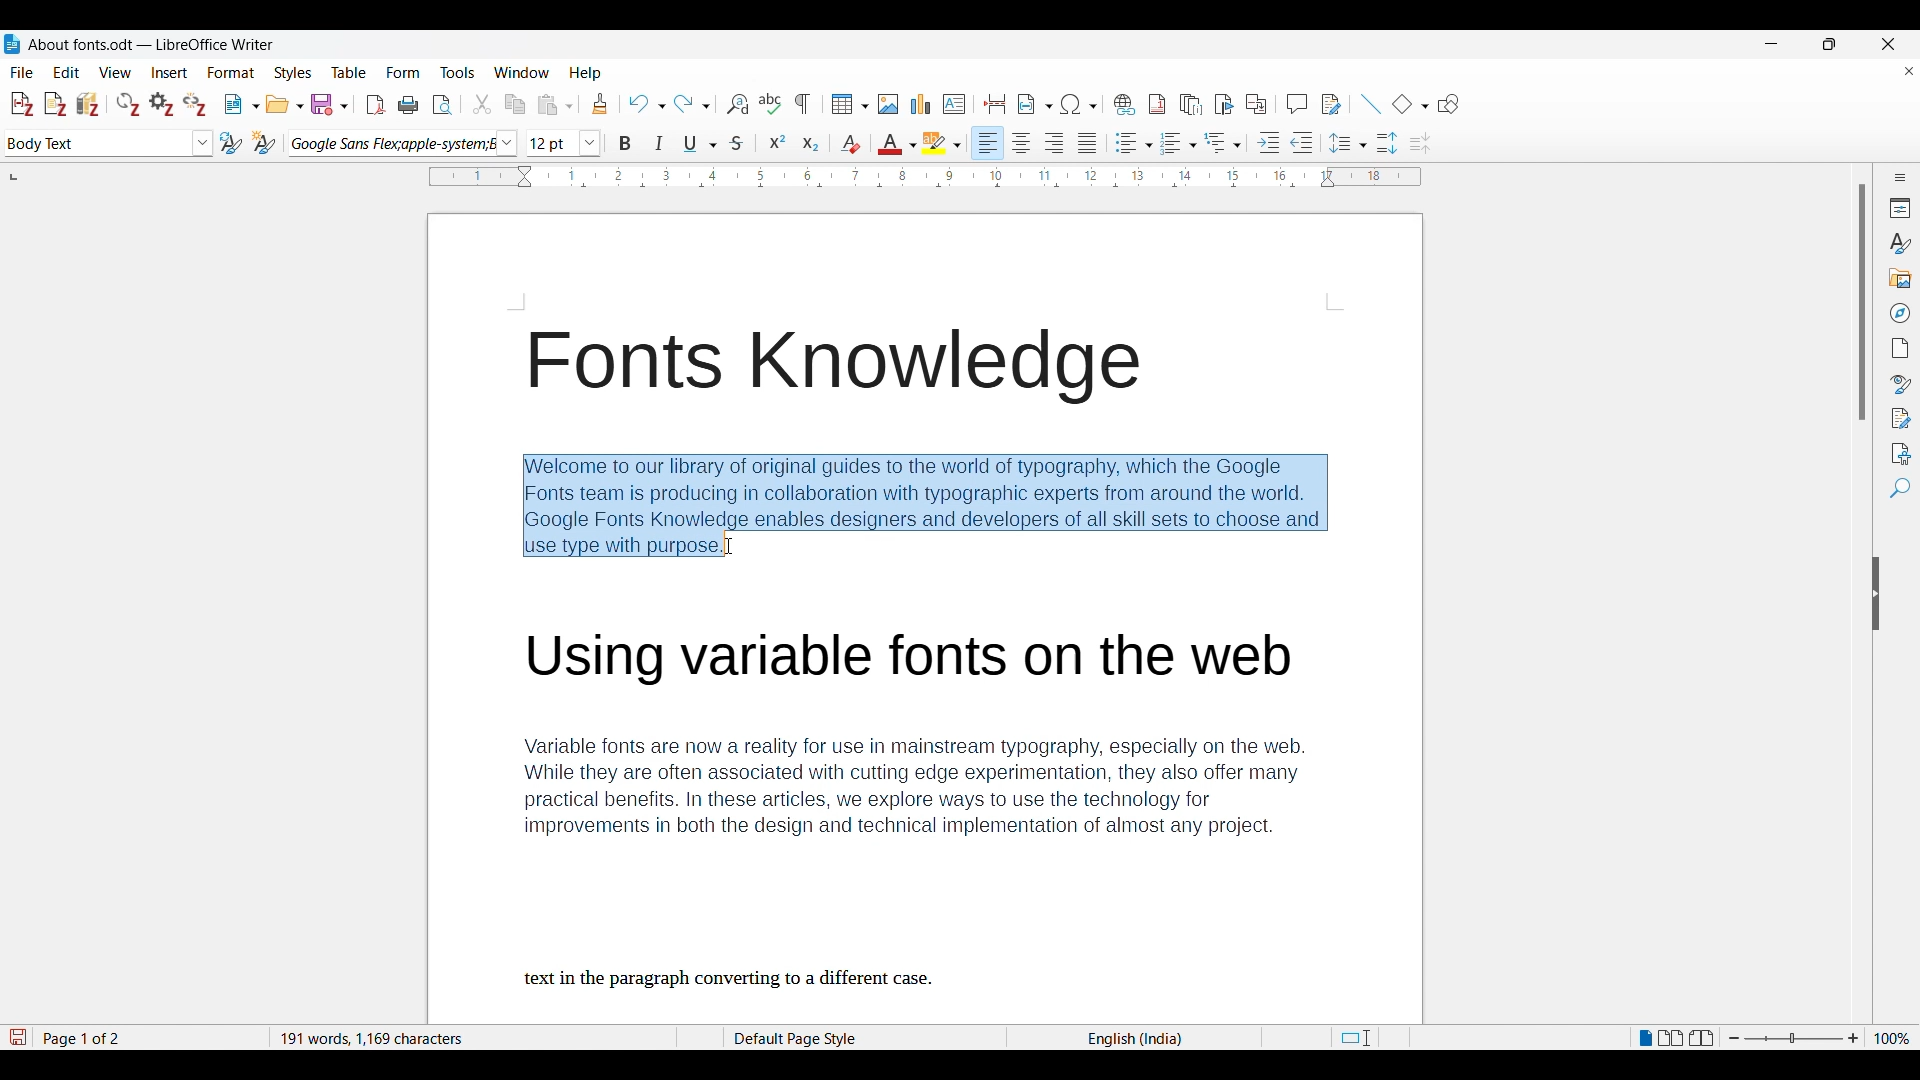 Image resolution: width=1920 pixels, height=1080 pixels. I want to click on Toggle formatting marks, so click(802, 104).